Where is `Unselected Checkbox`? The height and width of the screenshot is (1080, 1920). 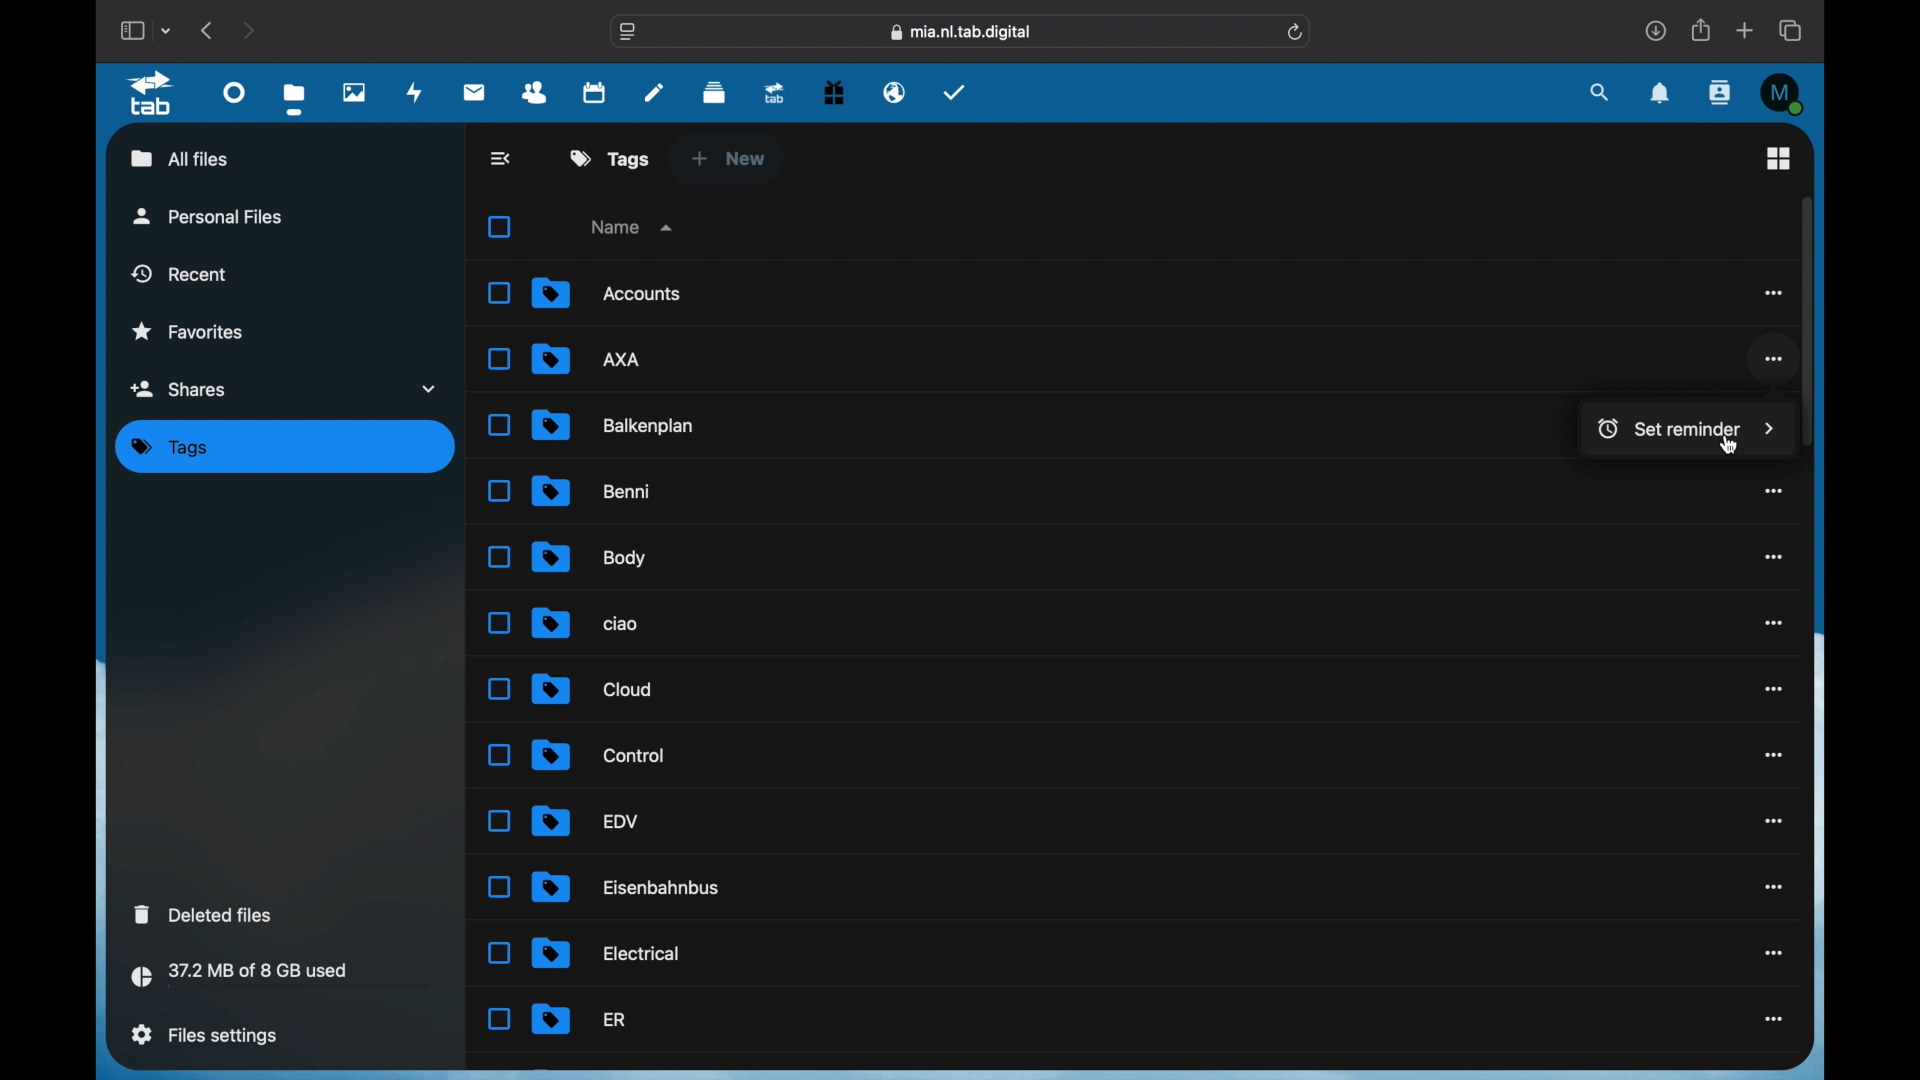
Unselected Checkbox is located at coordinates (497, 886).